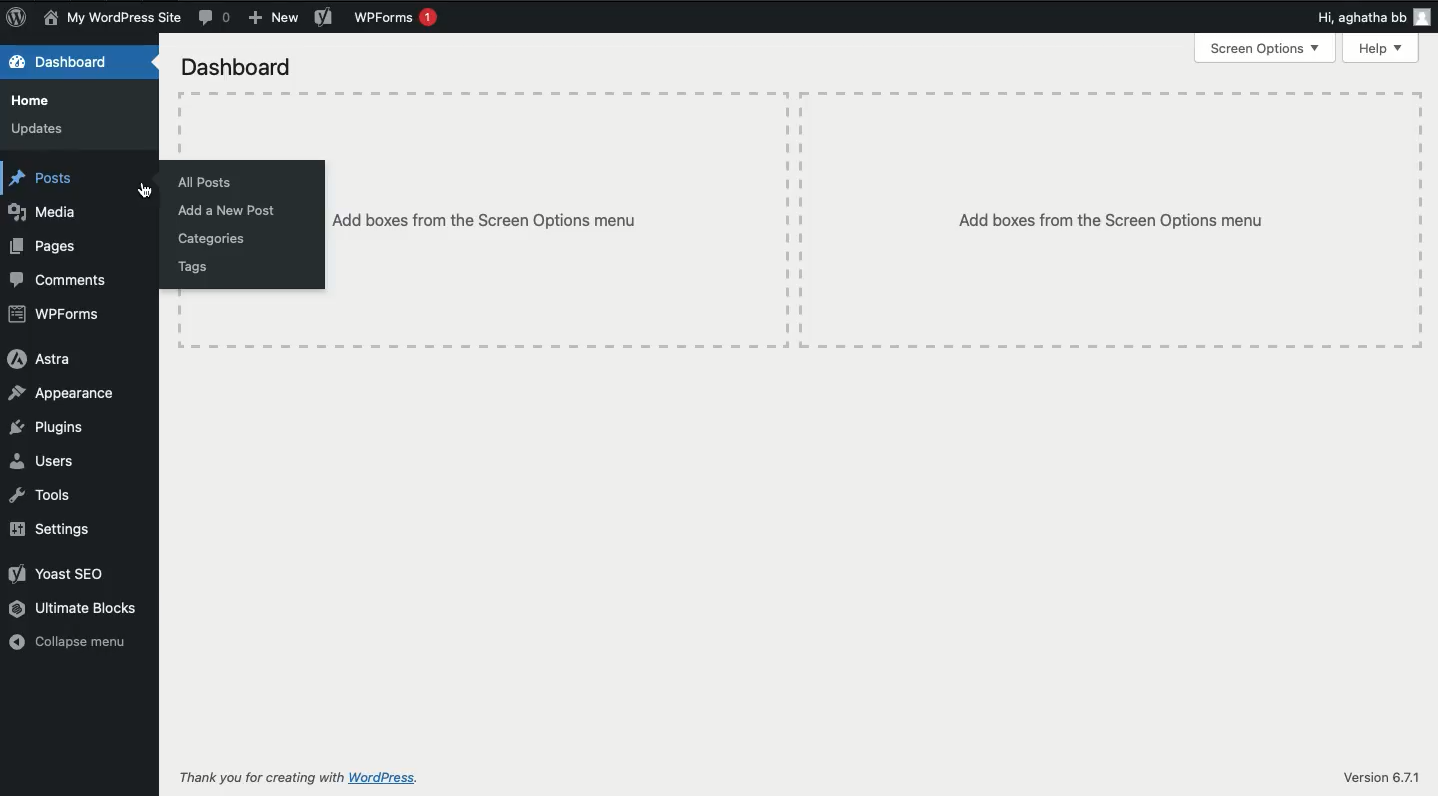  I want to click on Thank you for creating with, so click(261, 777).